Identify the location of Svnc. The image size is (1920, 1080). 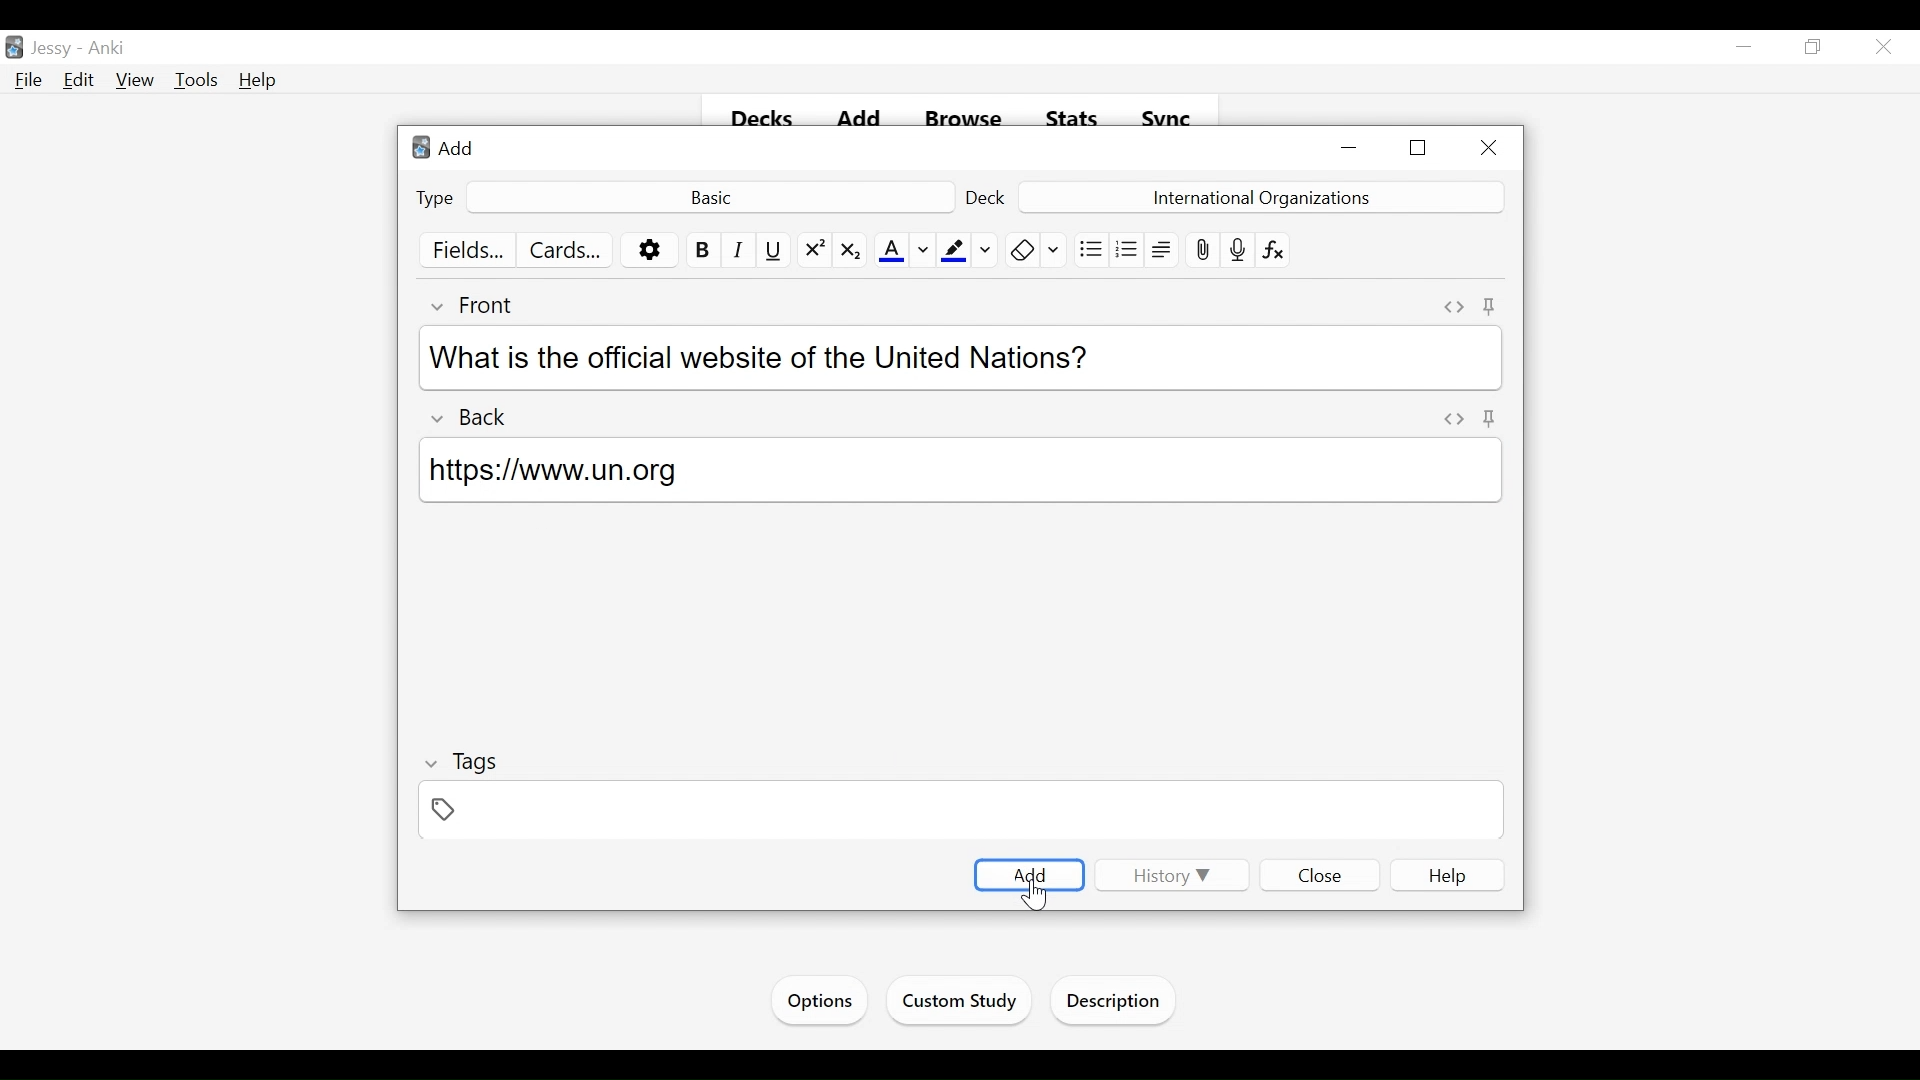
(1160, 113).